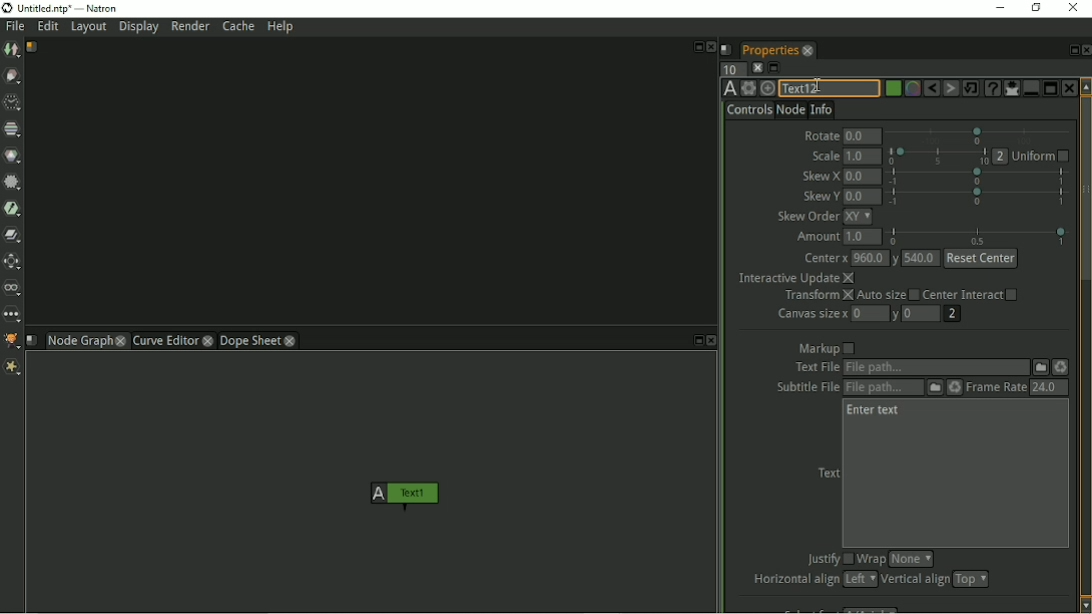  What do you see at coordinates (863, 237) in the screenshot?
I see `1.0` at bounding box center [863, 237].